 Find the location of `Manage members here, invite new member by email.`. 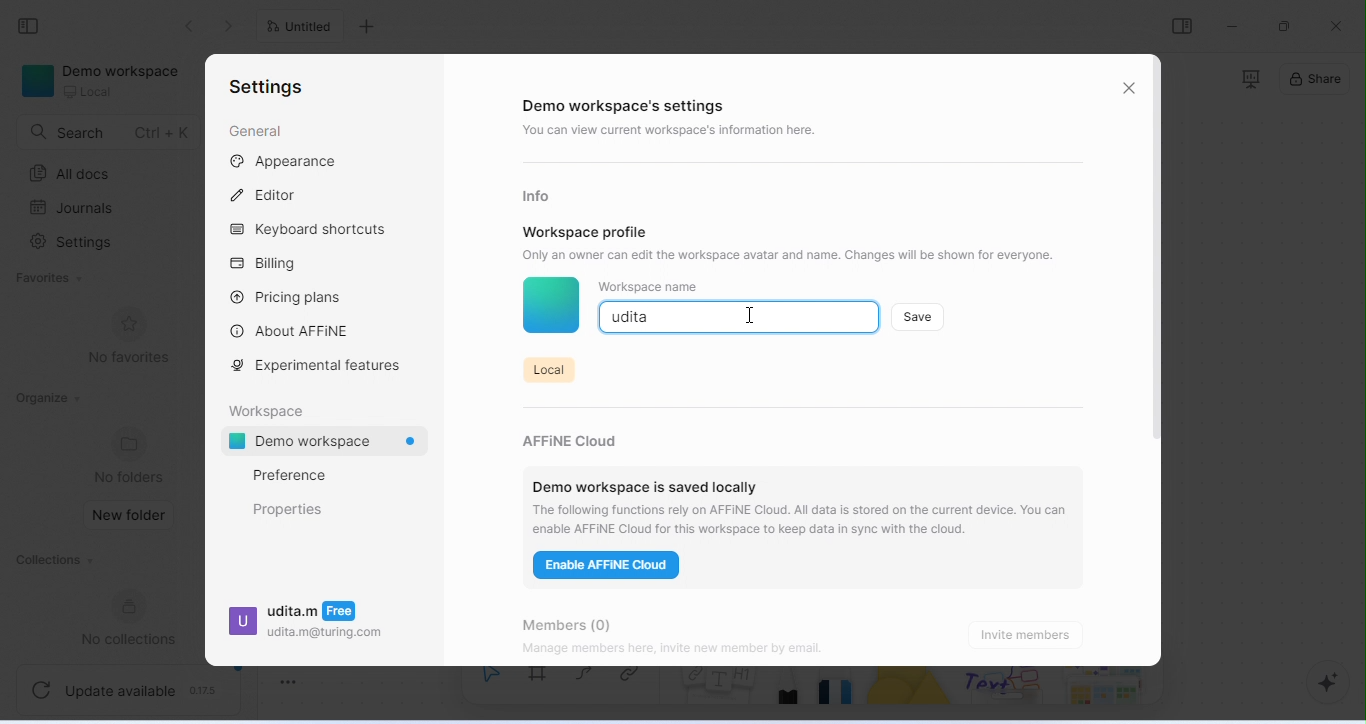

Manage members here, invite new member by email. is located at coordinates (714, 650).